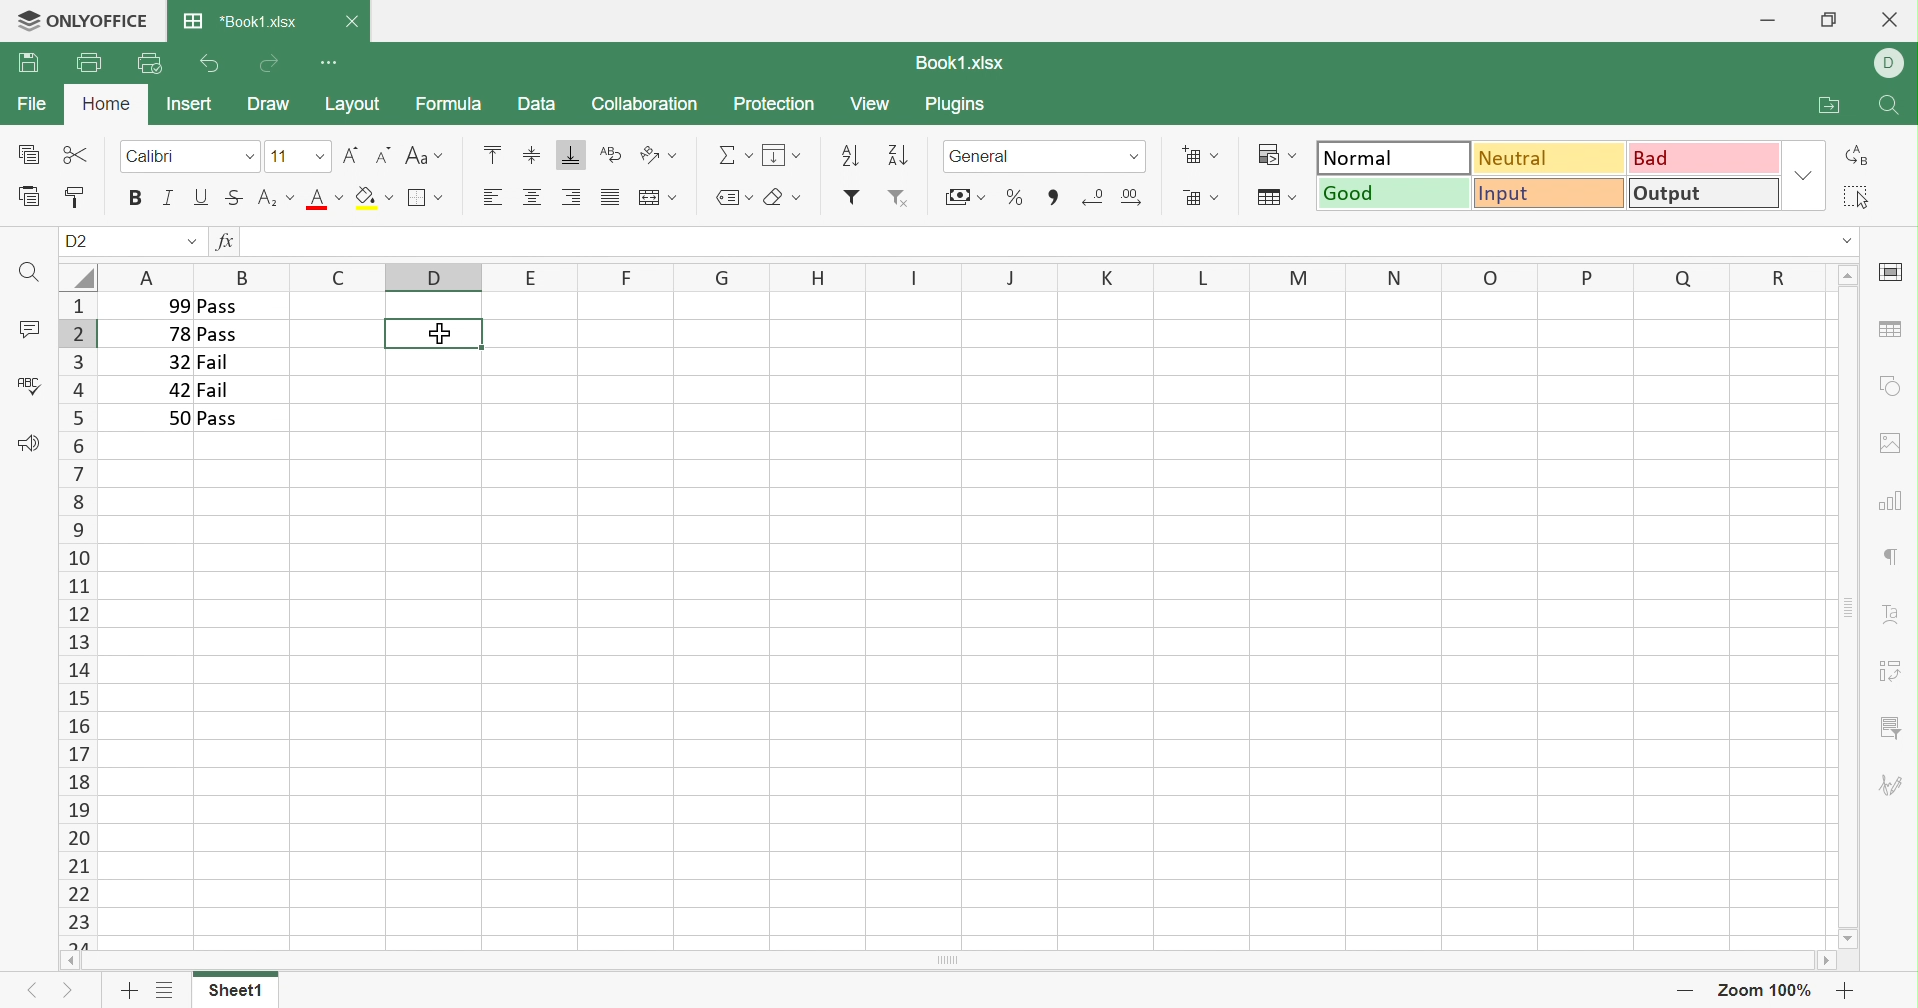 The width and height of the screenshot is (1918, 1008). I want to click on Summation, so click(735, 156).